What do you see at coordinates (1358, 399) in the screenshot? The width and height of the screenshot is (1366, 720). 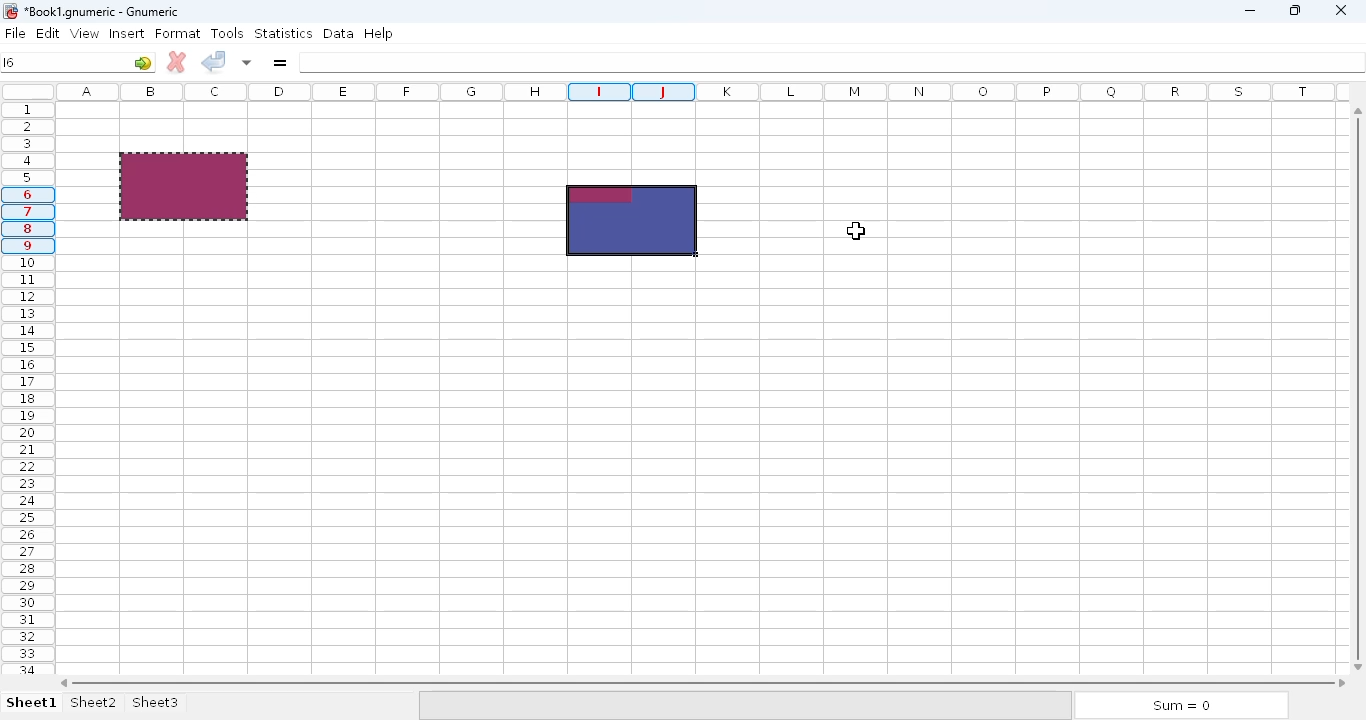 I see `vertical scroll bar` at bounding box center [1358, 399].